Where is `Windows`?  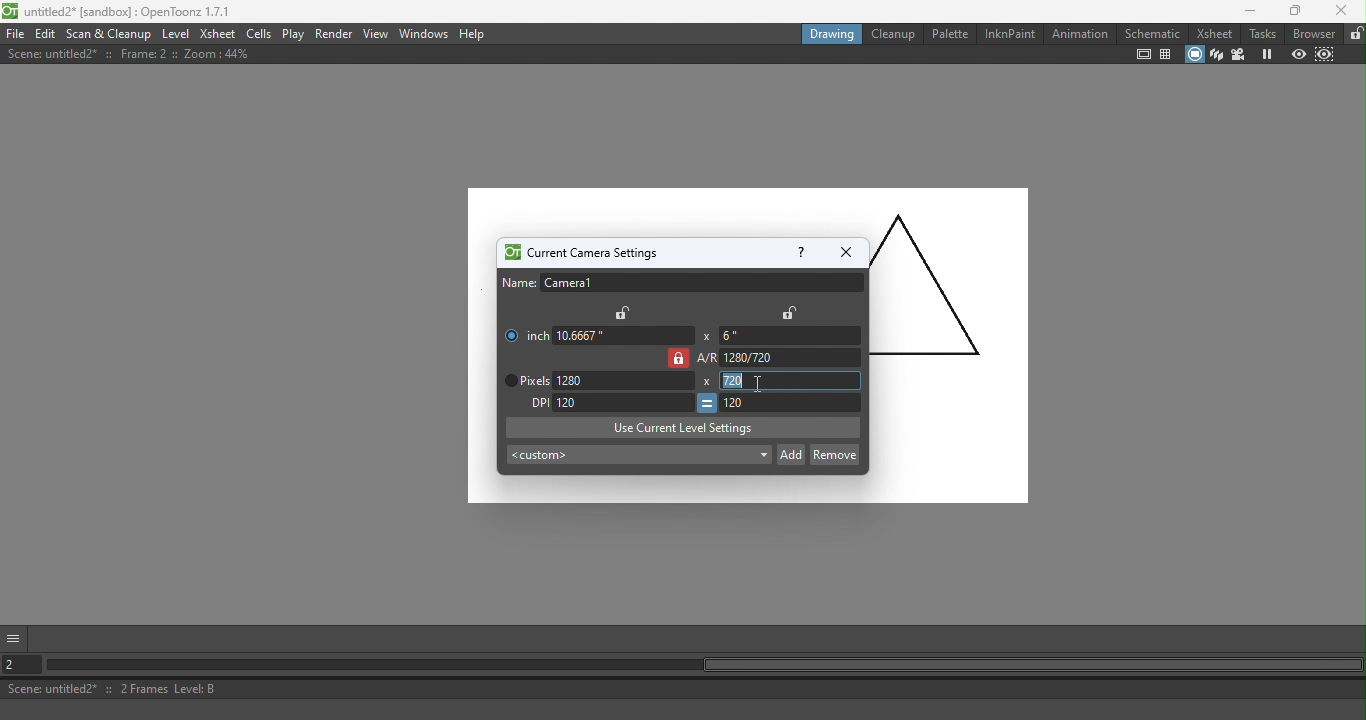 Windows is located at coordinates (424, 33).